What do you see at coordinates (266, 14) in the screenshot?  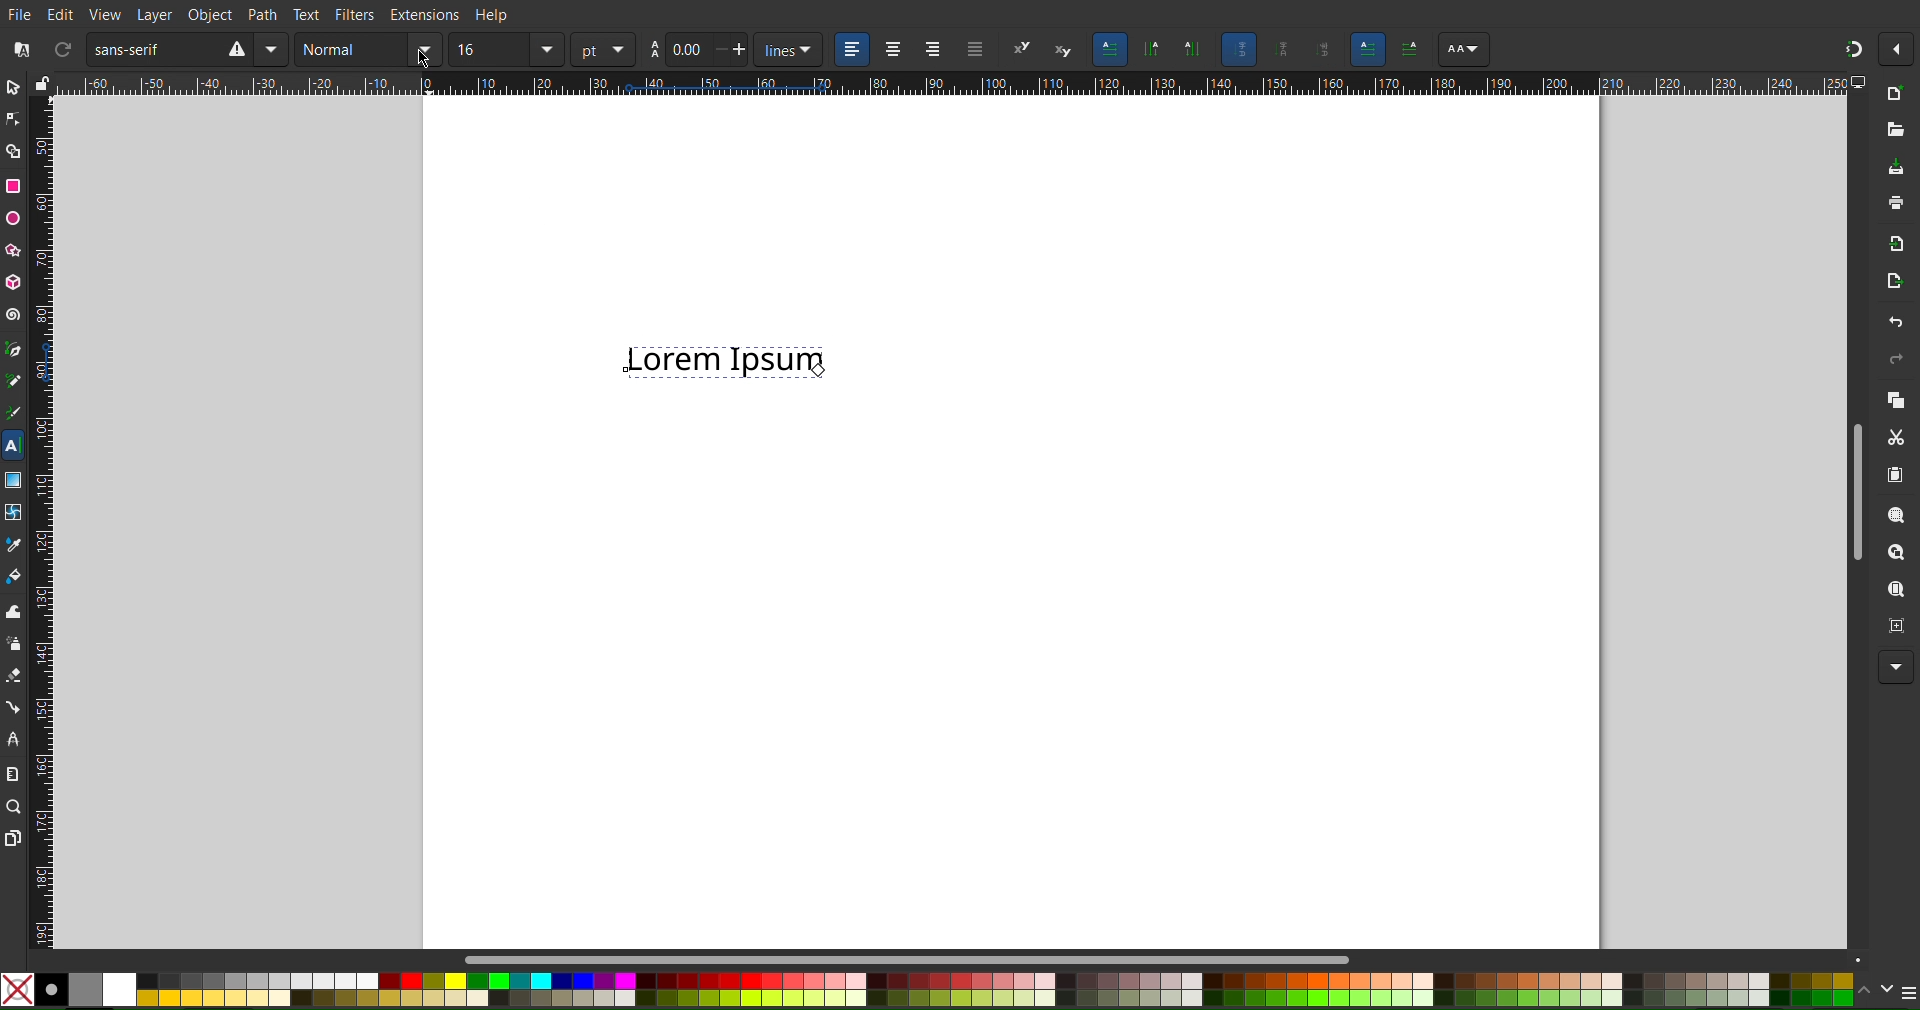 I see `Path` at bounding box center [266, 14].